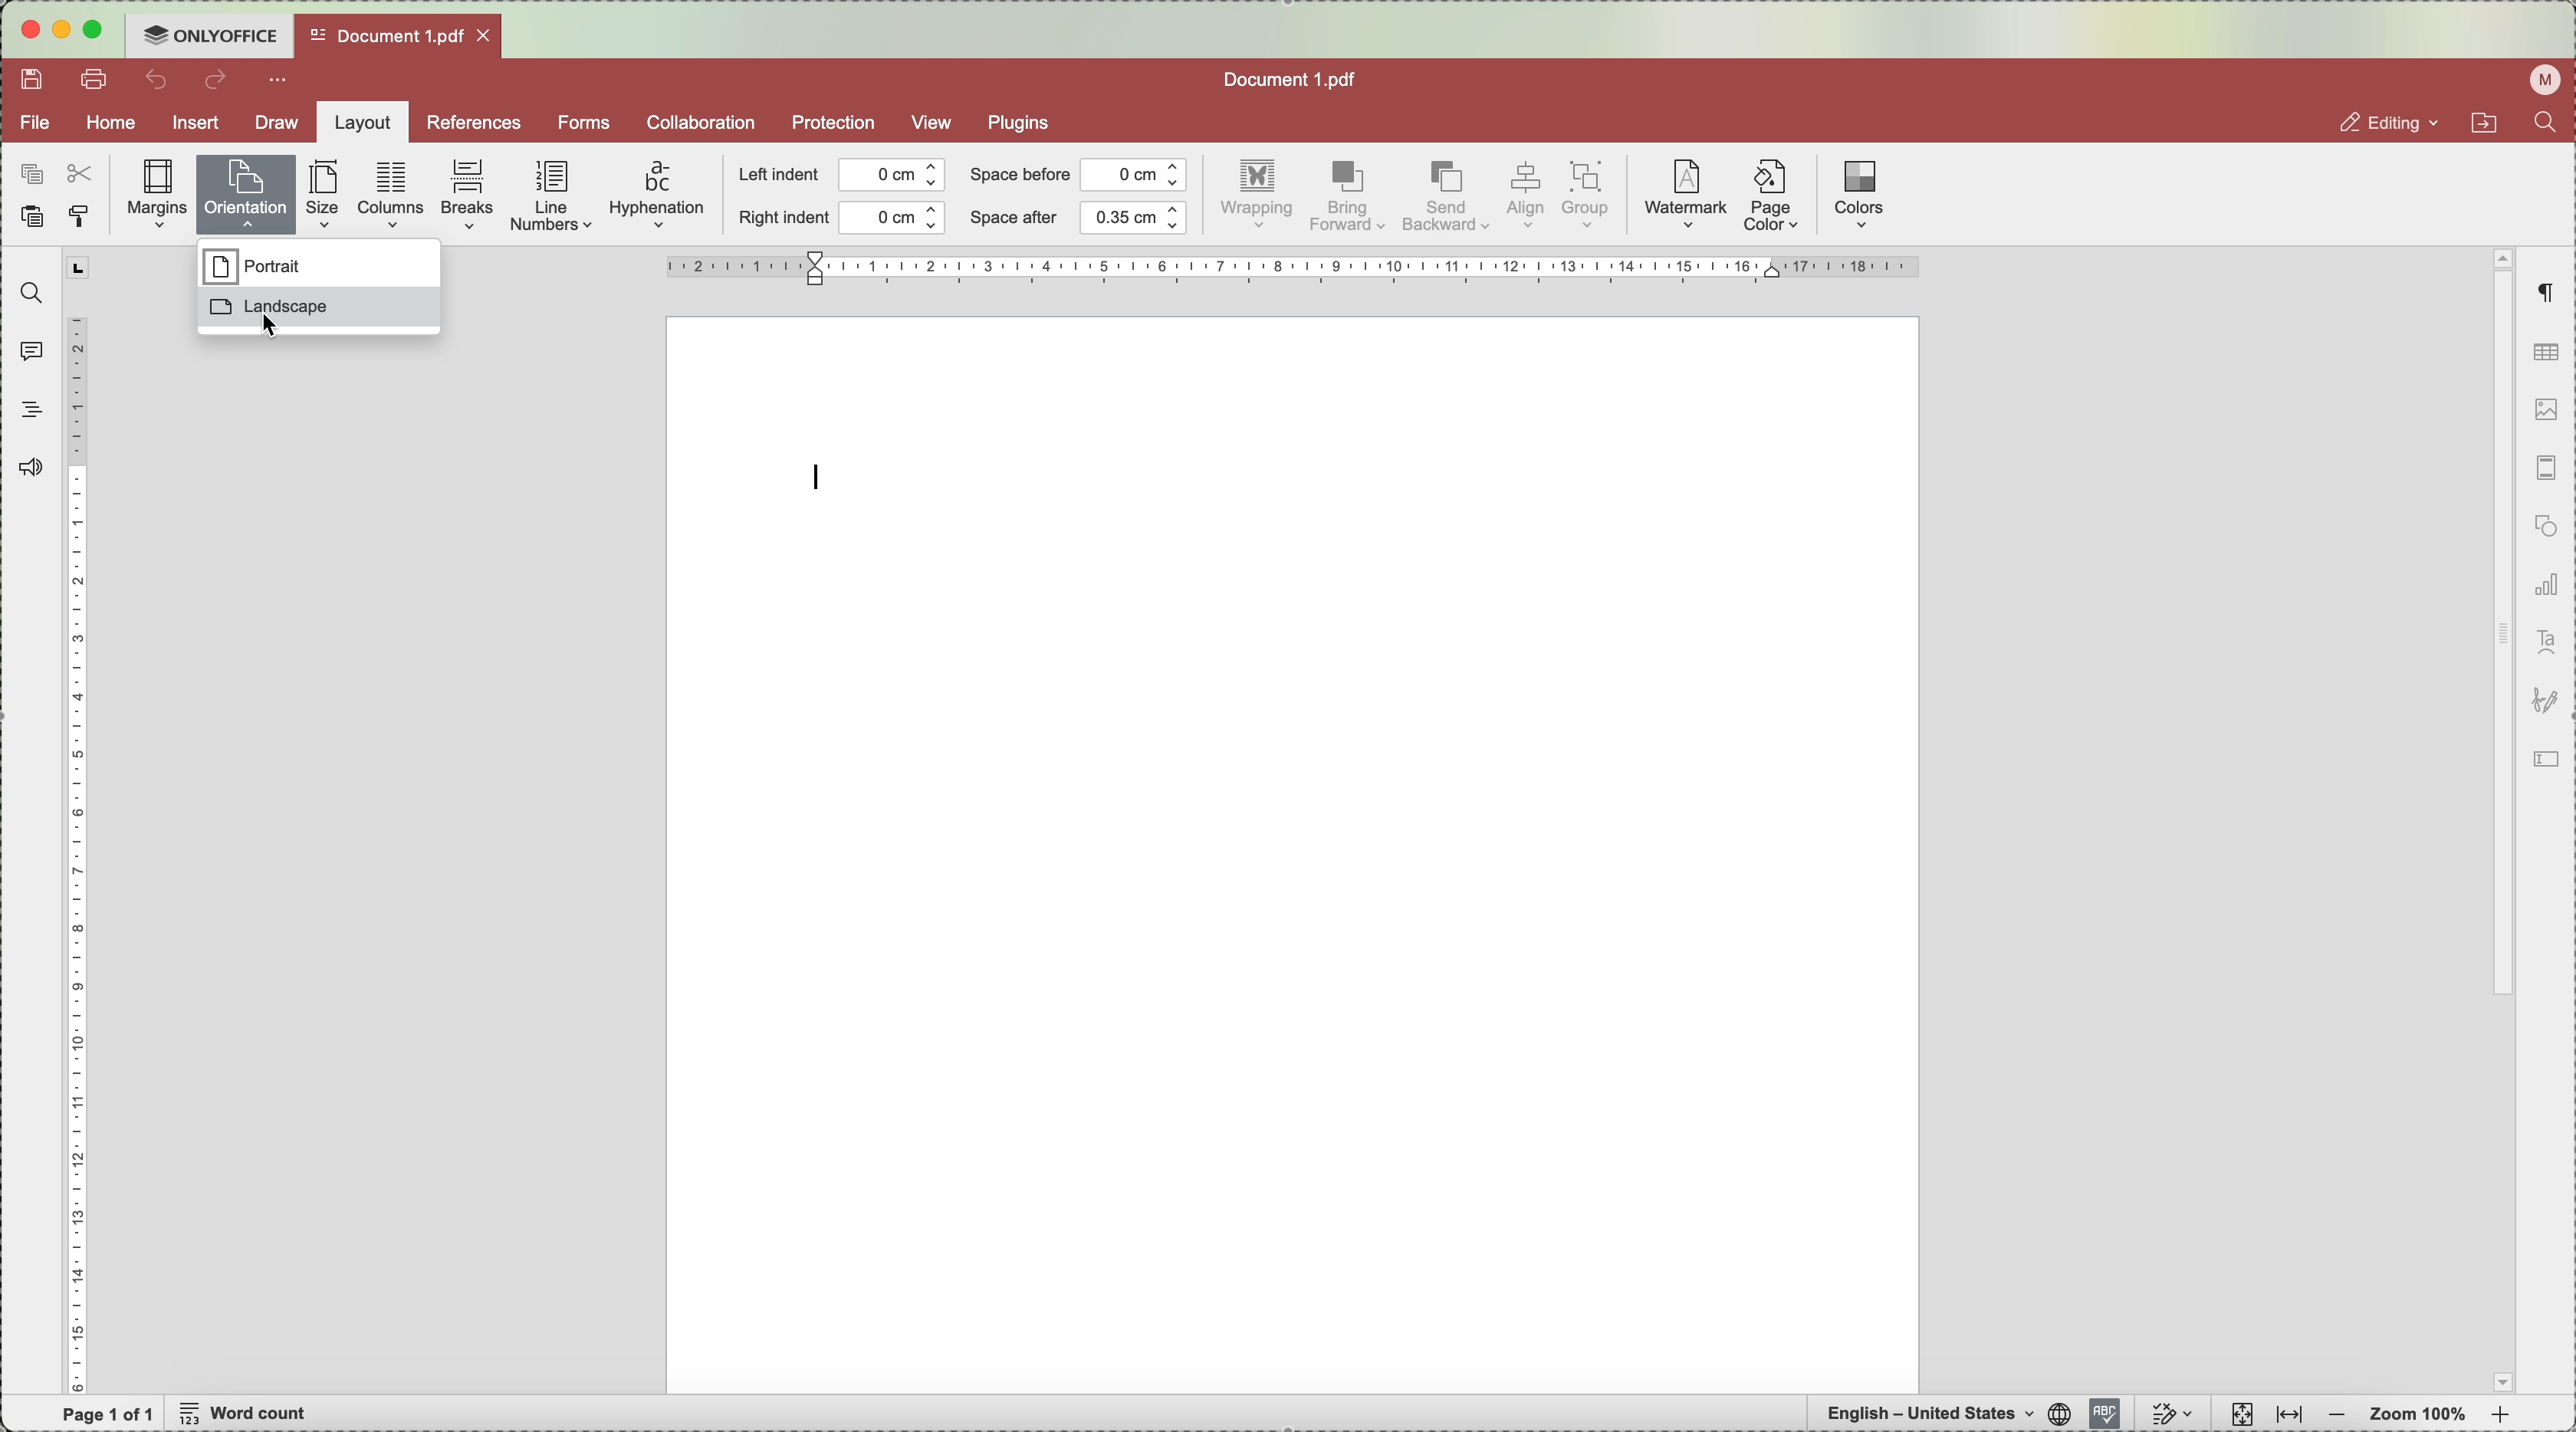  I want to click on comments, so click(27, 350).